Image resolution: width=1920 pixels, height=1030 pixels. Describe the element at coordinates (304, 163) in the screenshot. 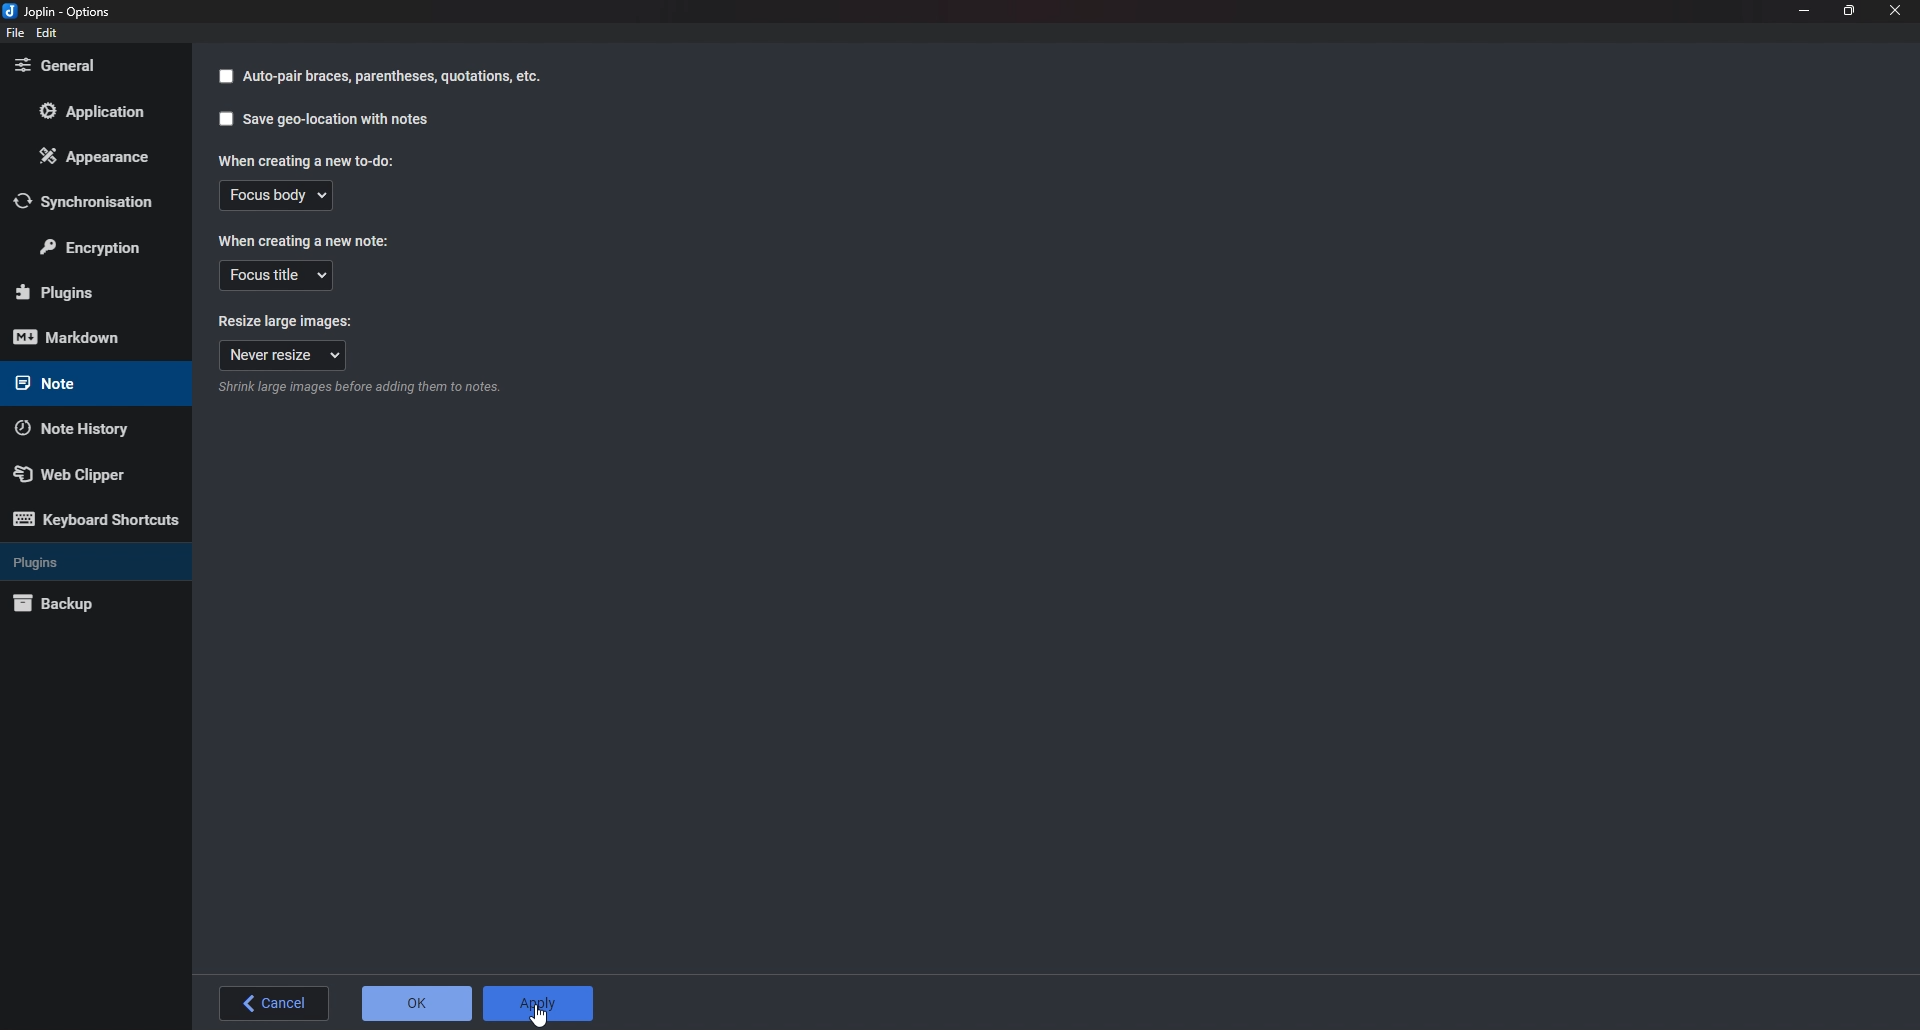

I see `When creating a new to do` at that location.